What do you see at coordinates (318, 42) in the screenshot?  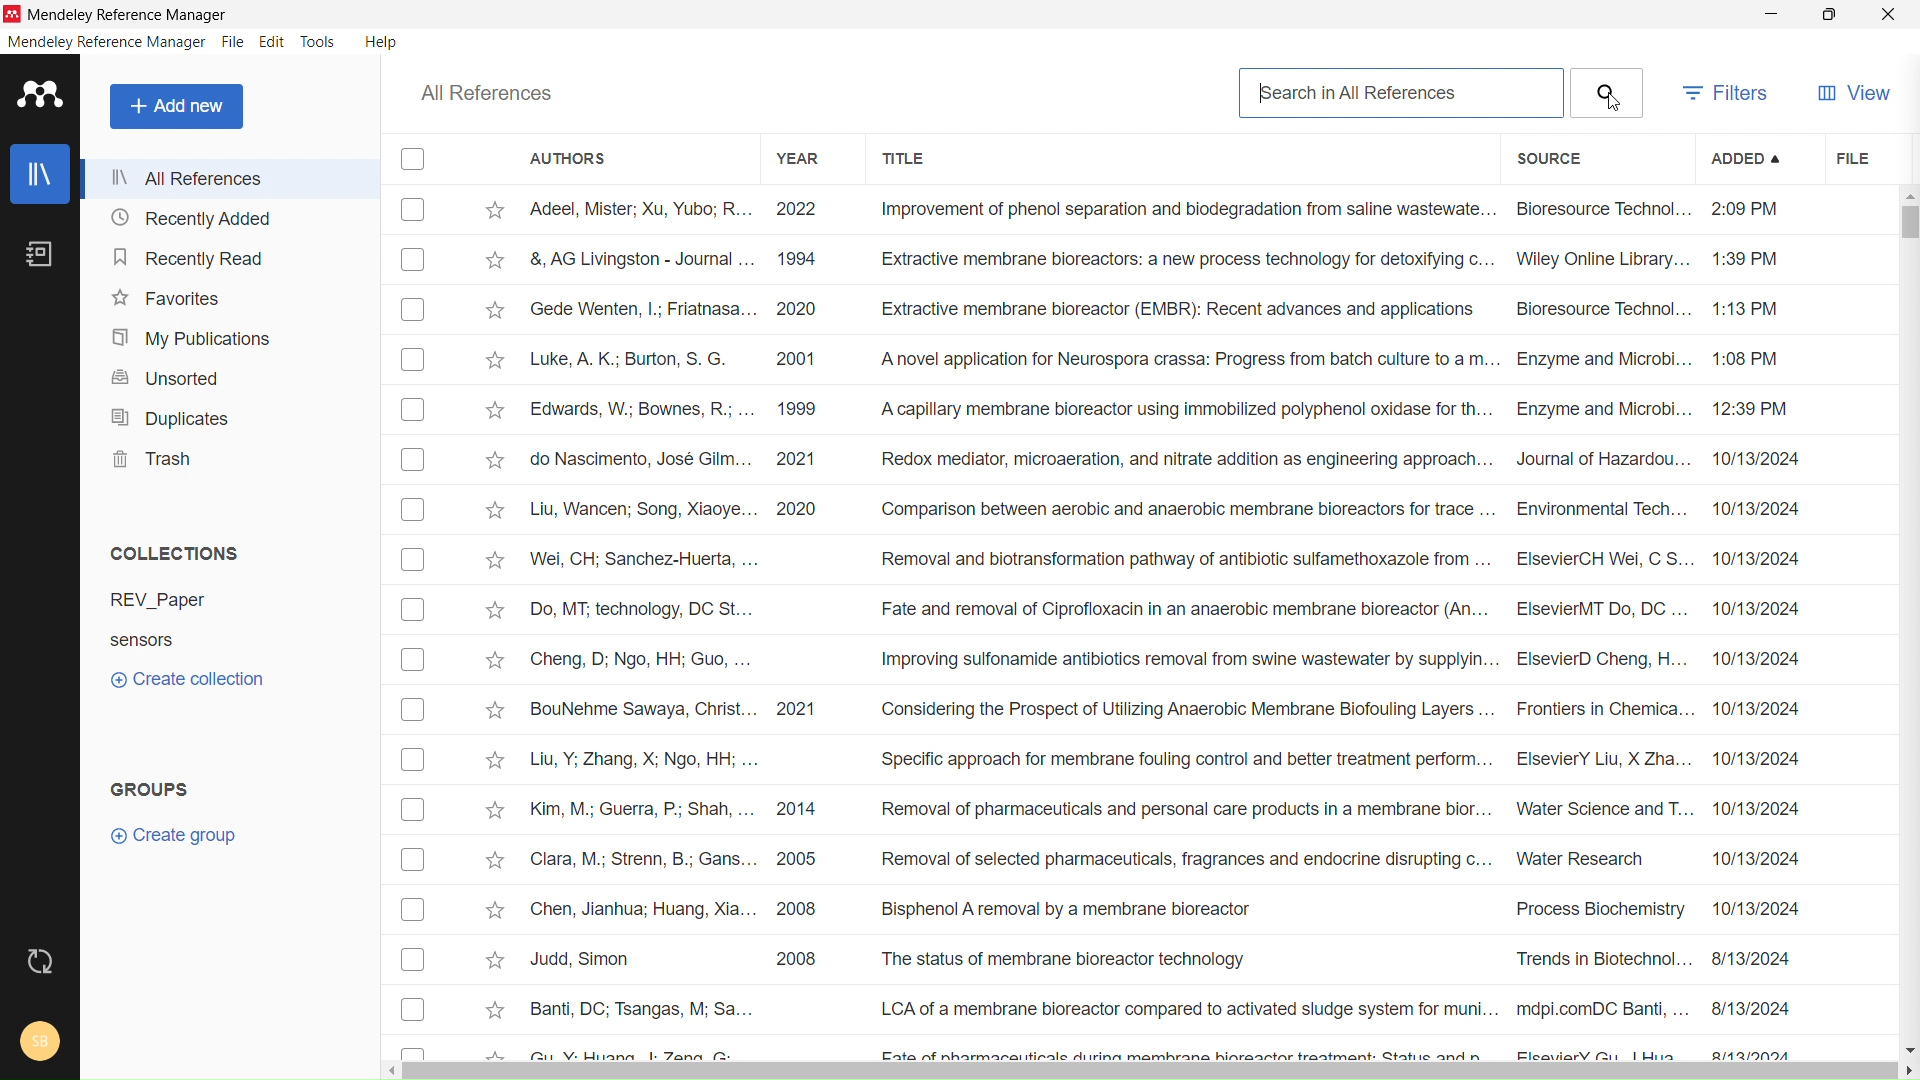 I see `tools` at bounding box center [318, 42].